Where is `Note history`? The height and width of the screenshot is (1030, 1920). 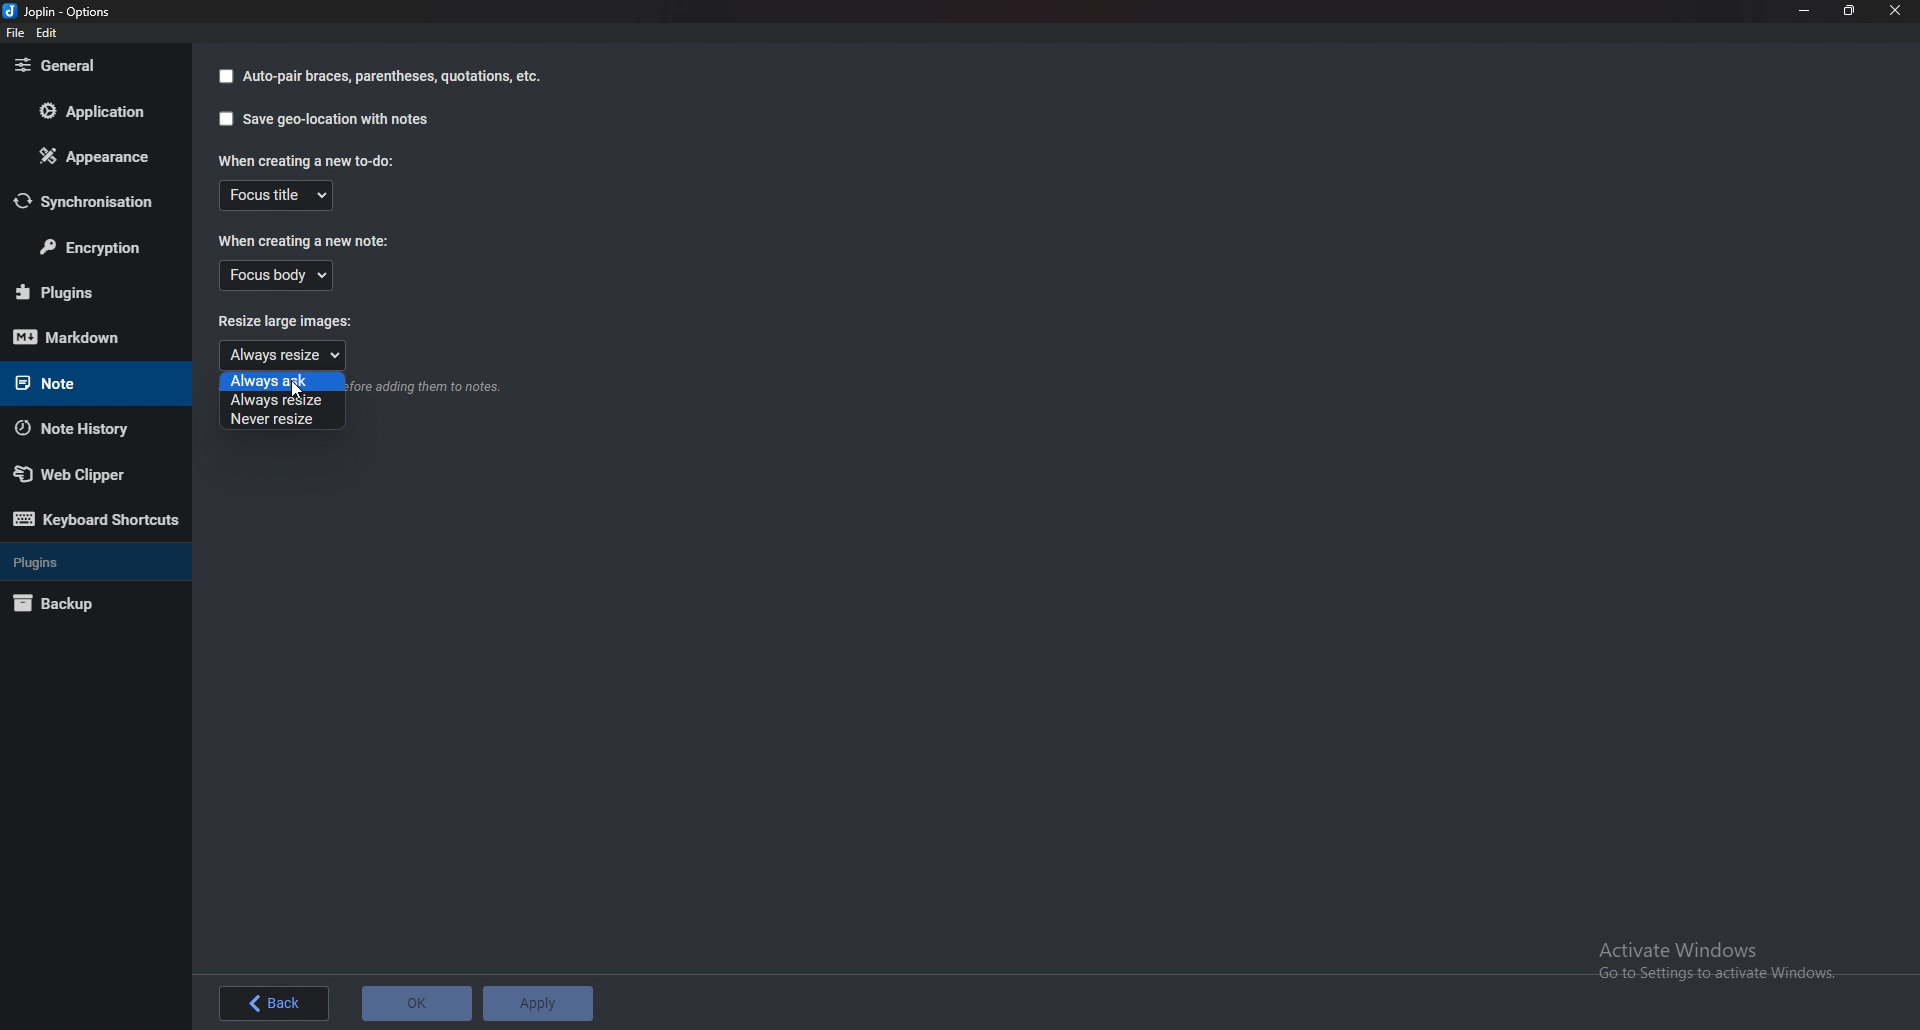
Note history is located at coordinates (82, 428).